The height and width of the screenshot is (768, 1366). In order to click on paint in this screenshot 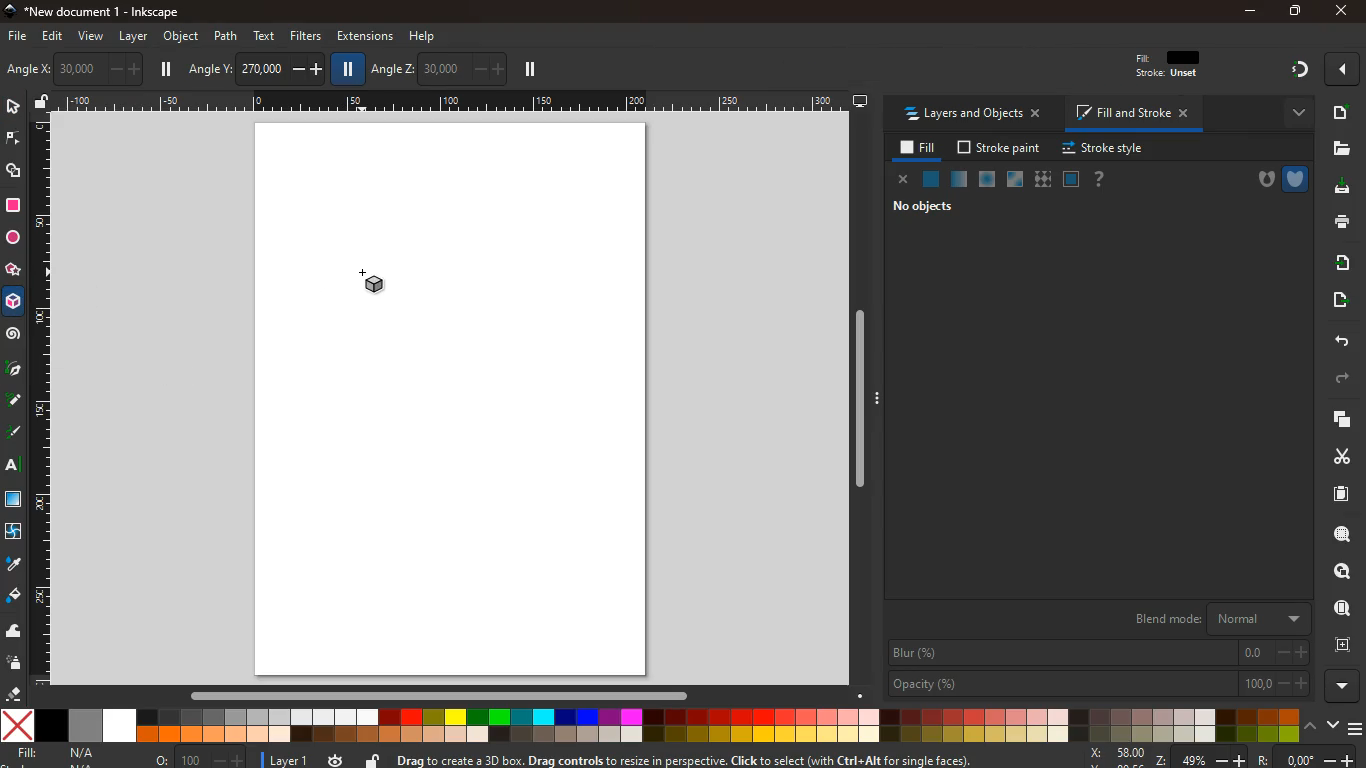, I will do `click(13, 597)`.